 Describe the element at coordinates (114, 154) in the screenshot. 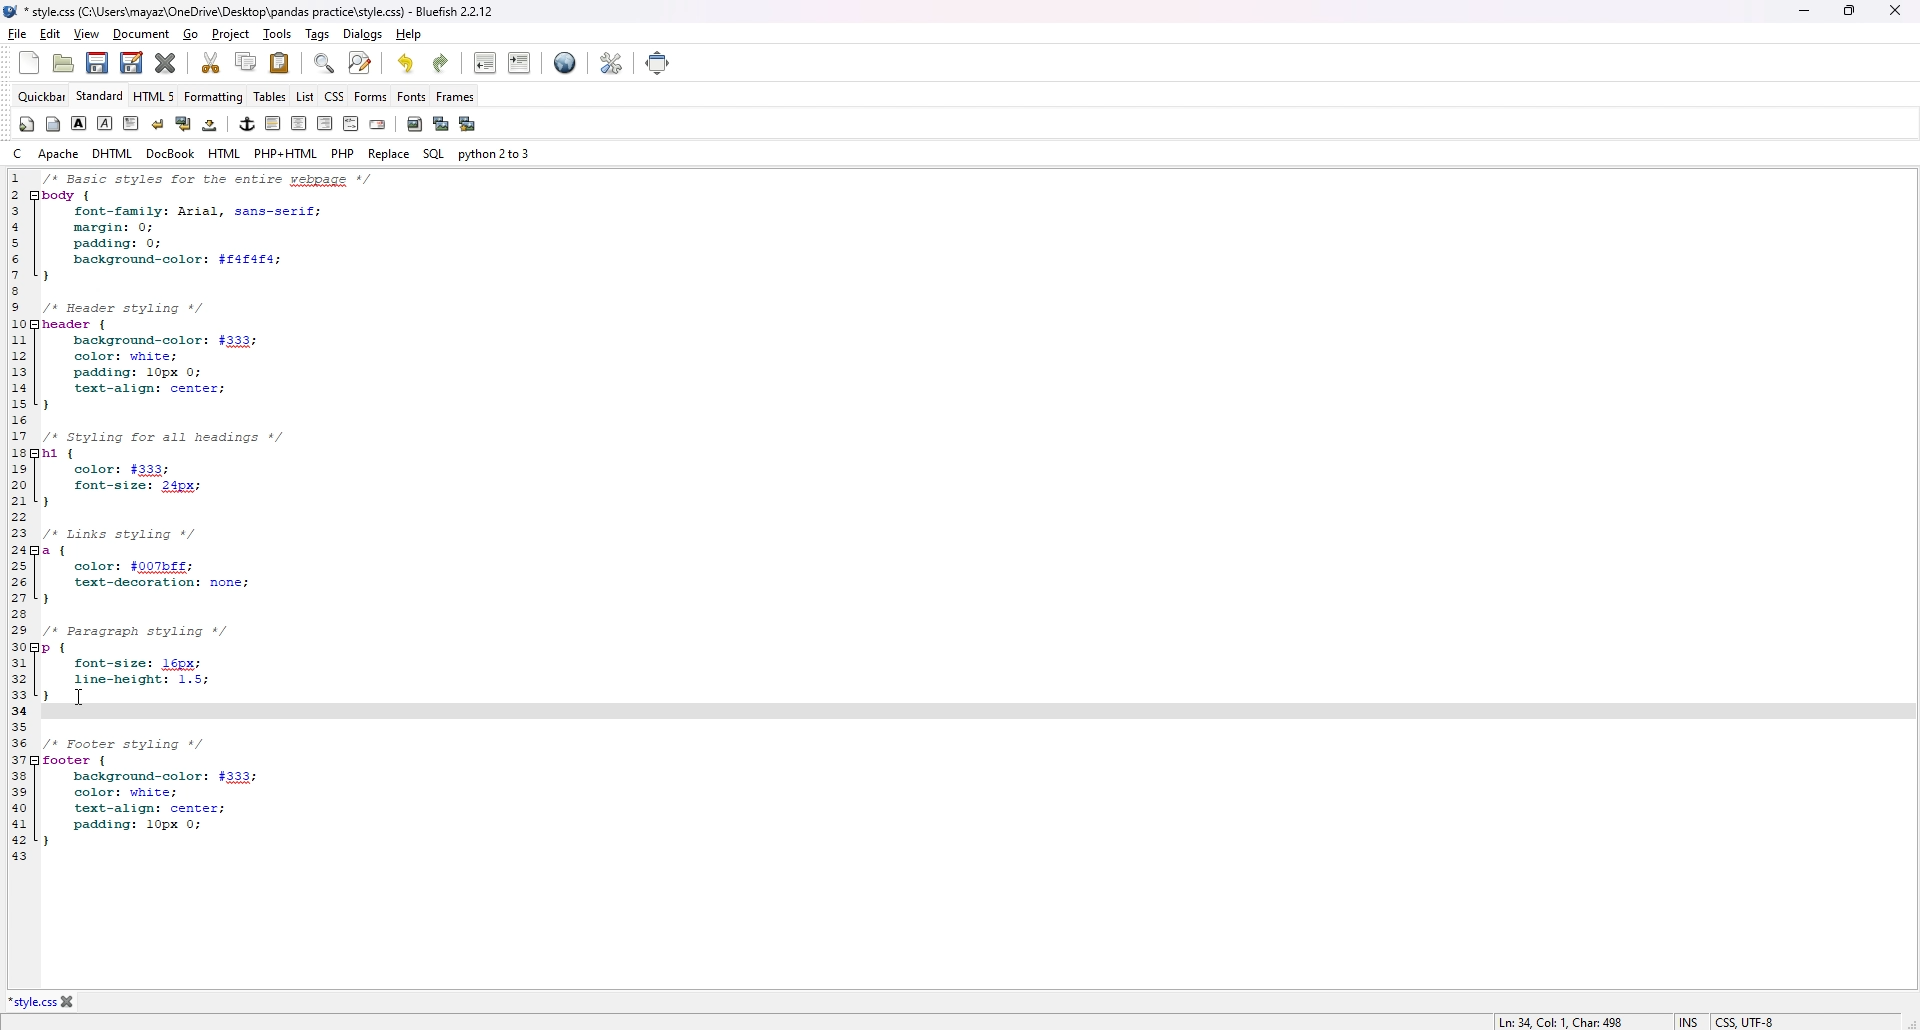

I see `dhtml` at that location.